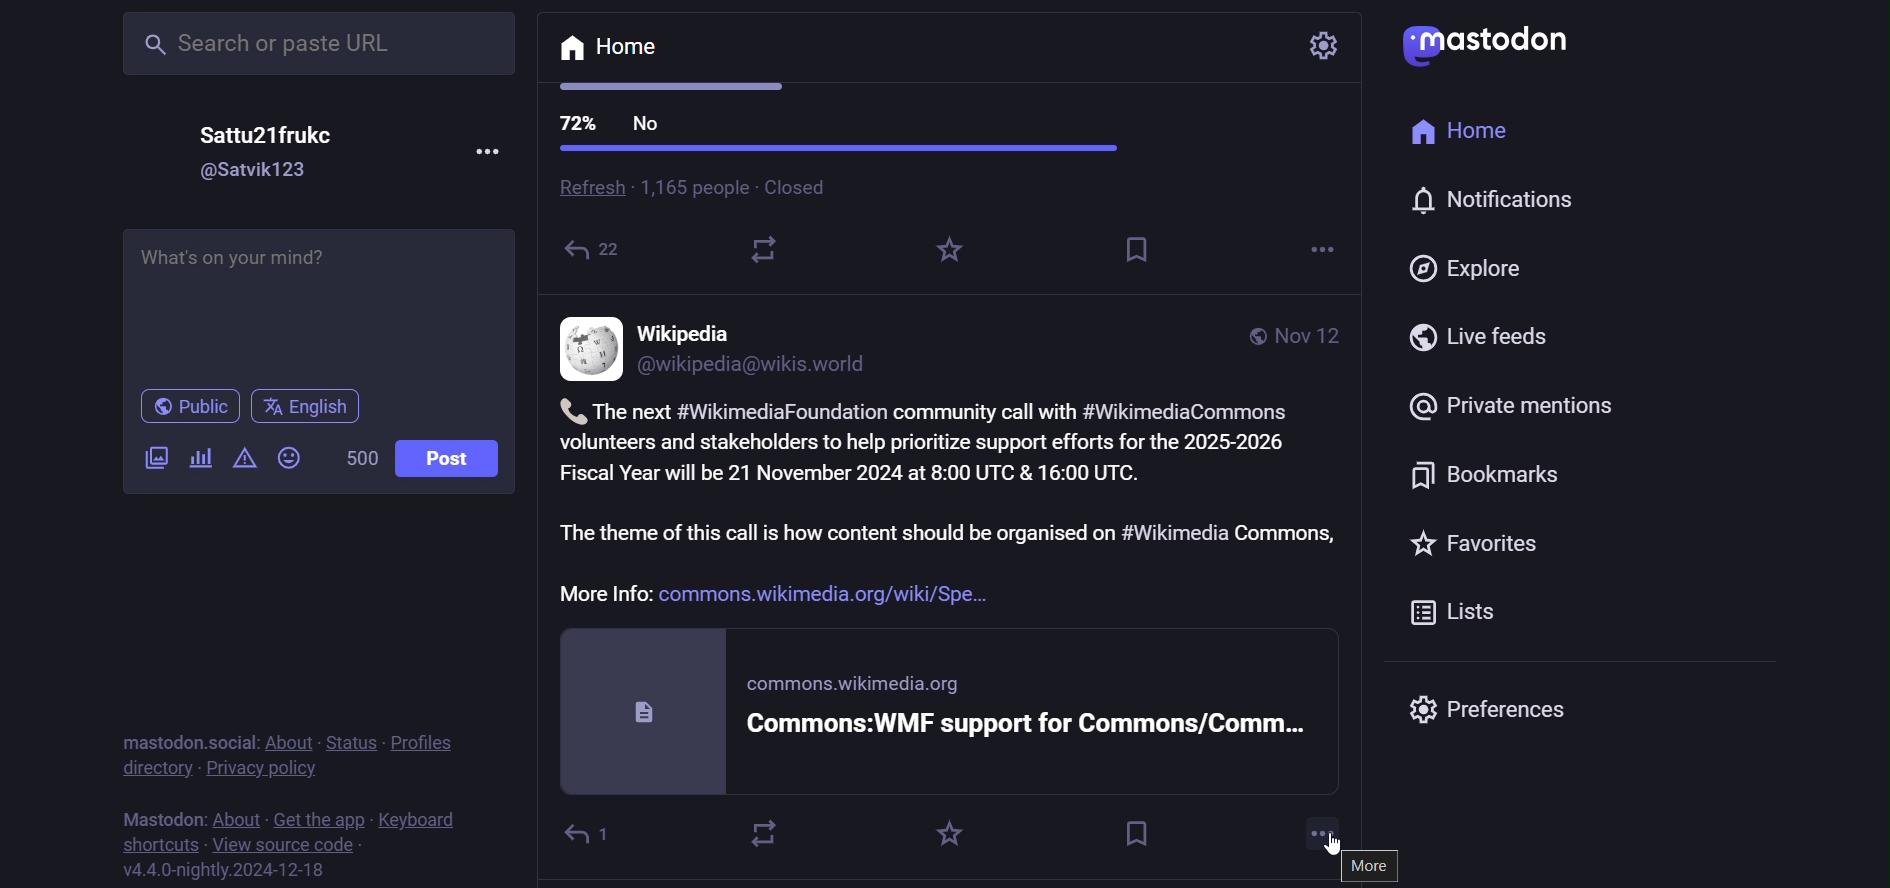 This screenshot has height=888, width=1890. Describe the element at coordinates (357, 457) in the screenshot. I see `word limit` at that location.